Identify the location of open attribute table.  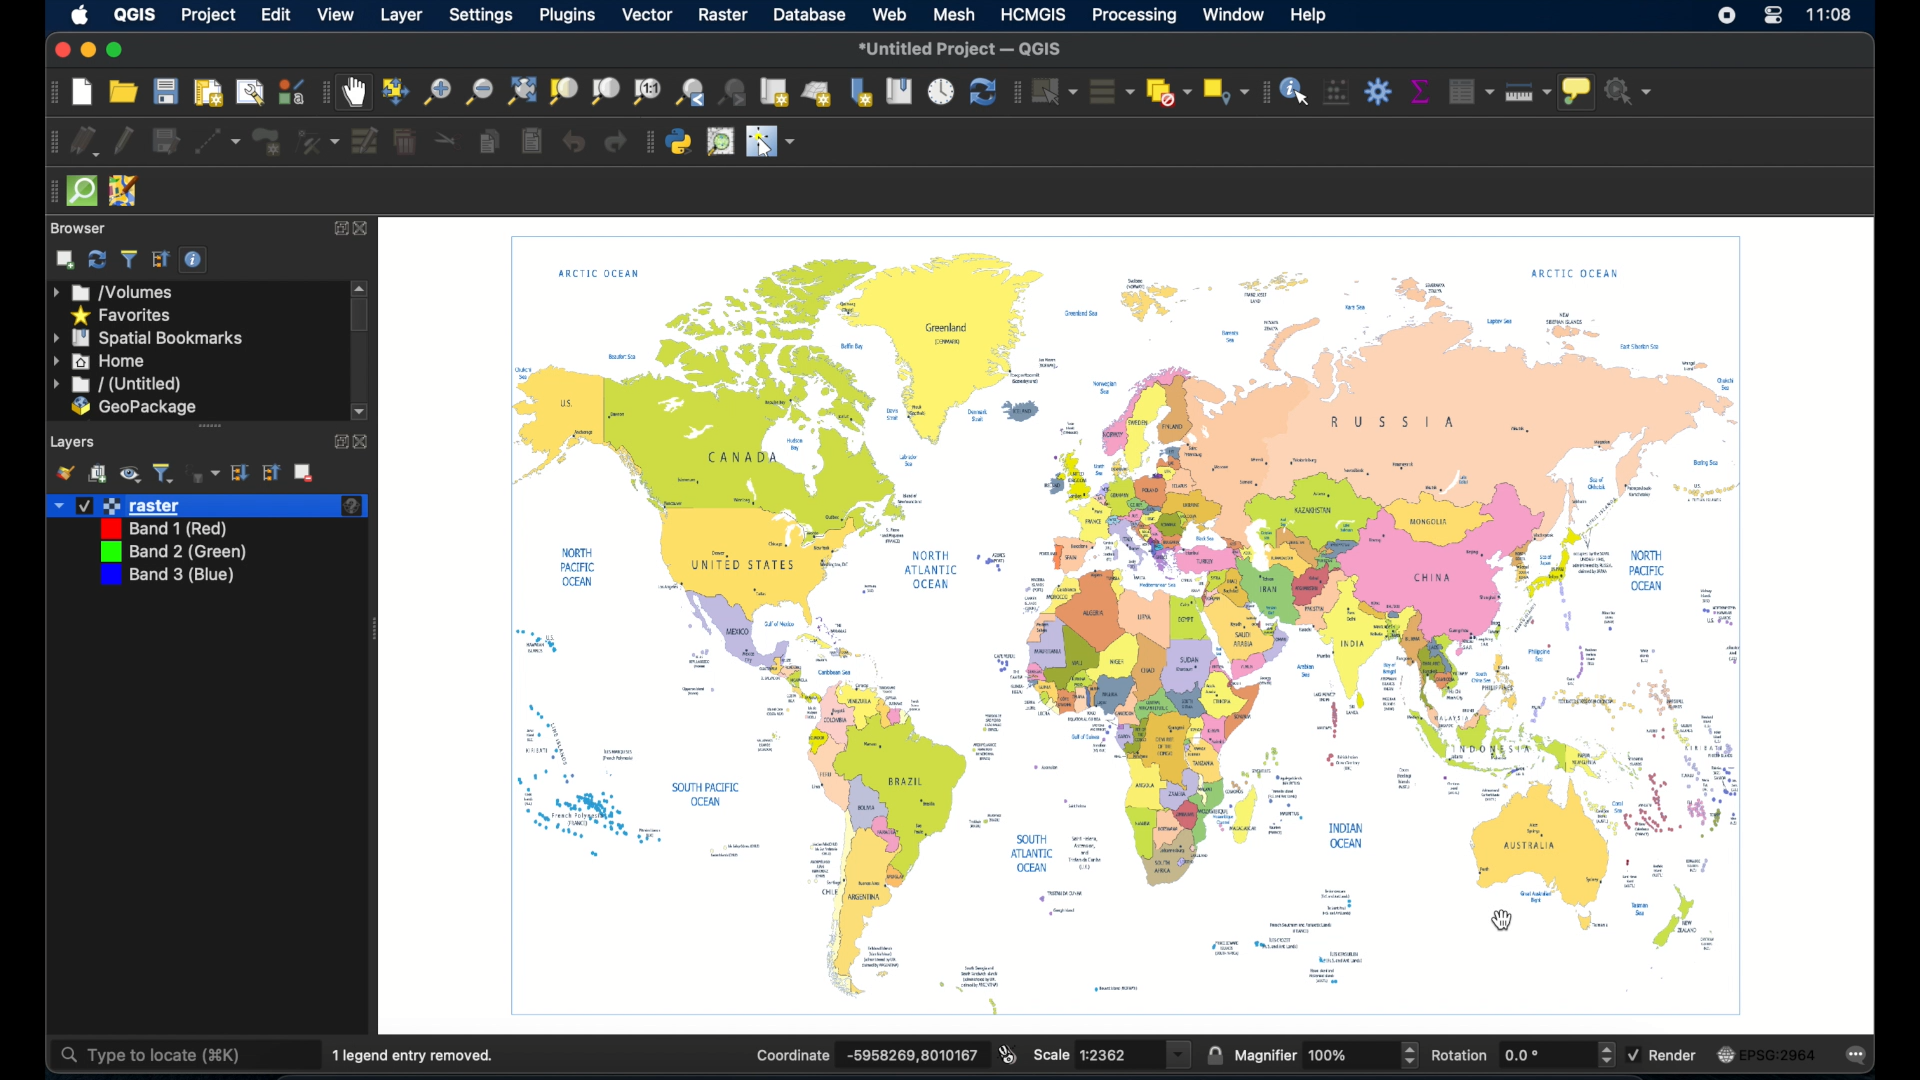
(1467, 89).